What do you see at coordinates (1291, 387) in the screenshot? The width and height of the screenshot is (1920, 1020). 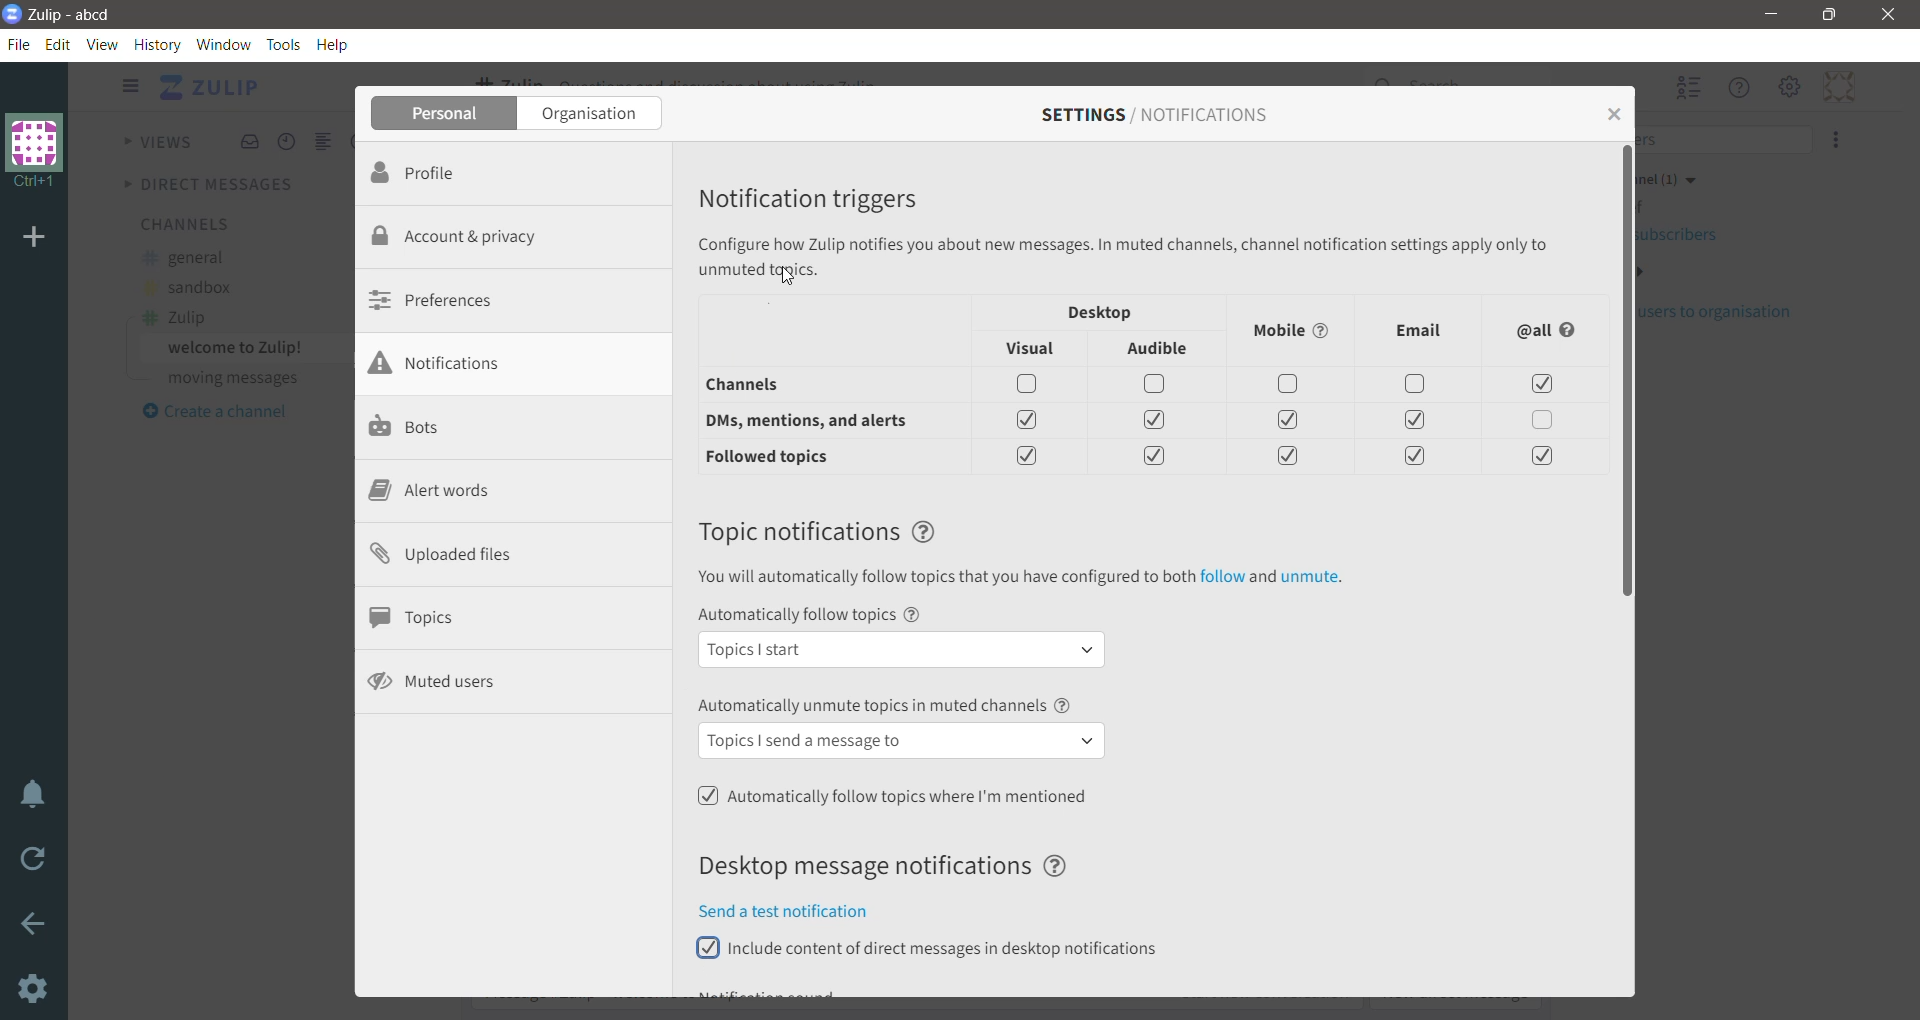 I see `check box` at bounding box center [1291, 387].